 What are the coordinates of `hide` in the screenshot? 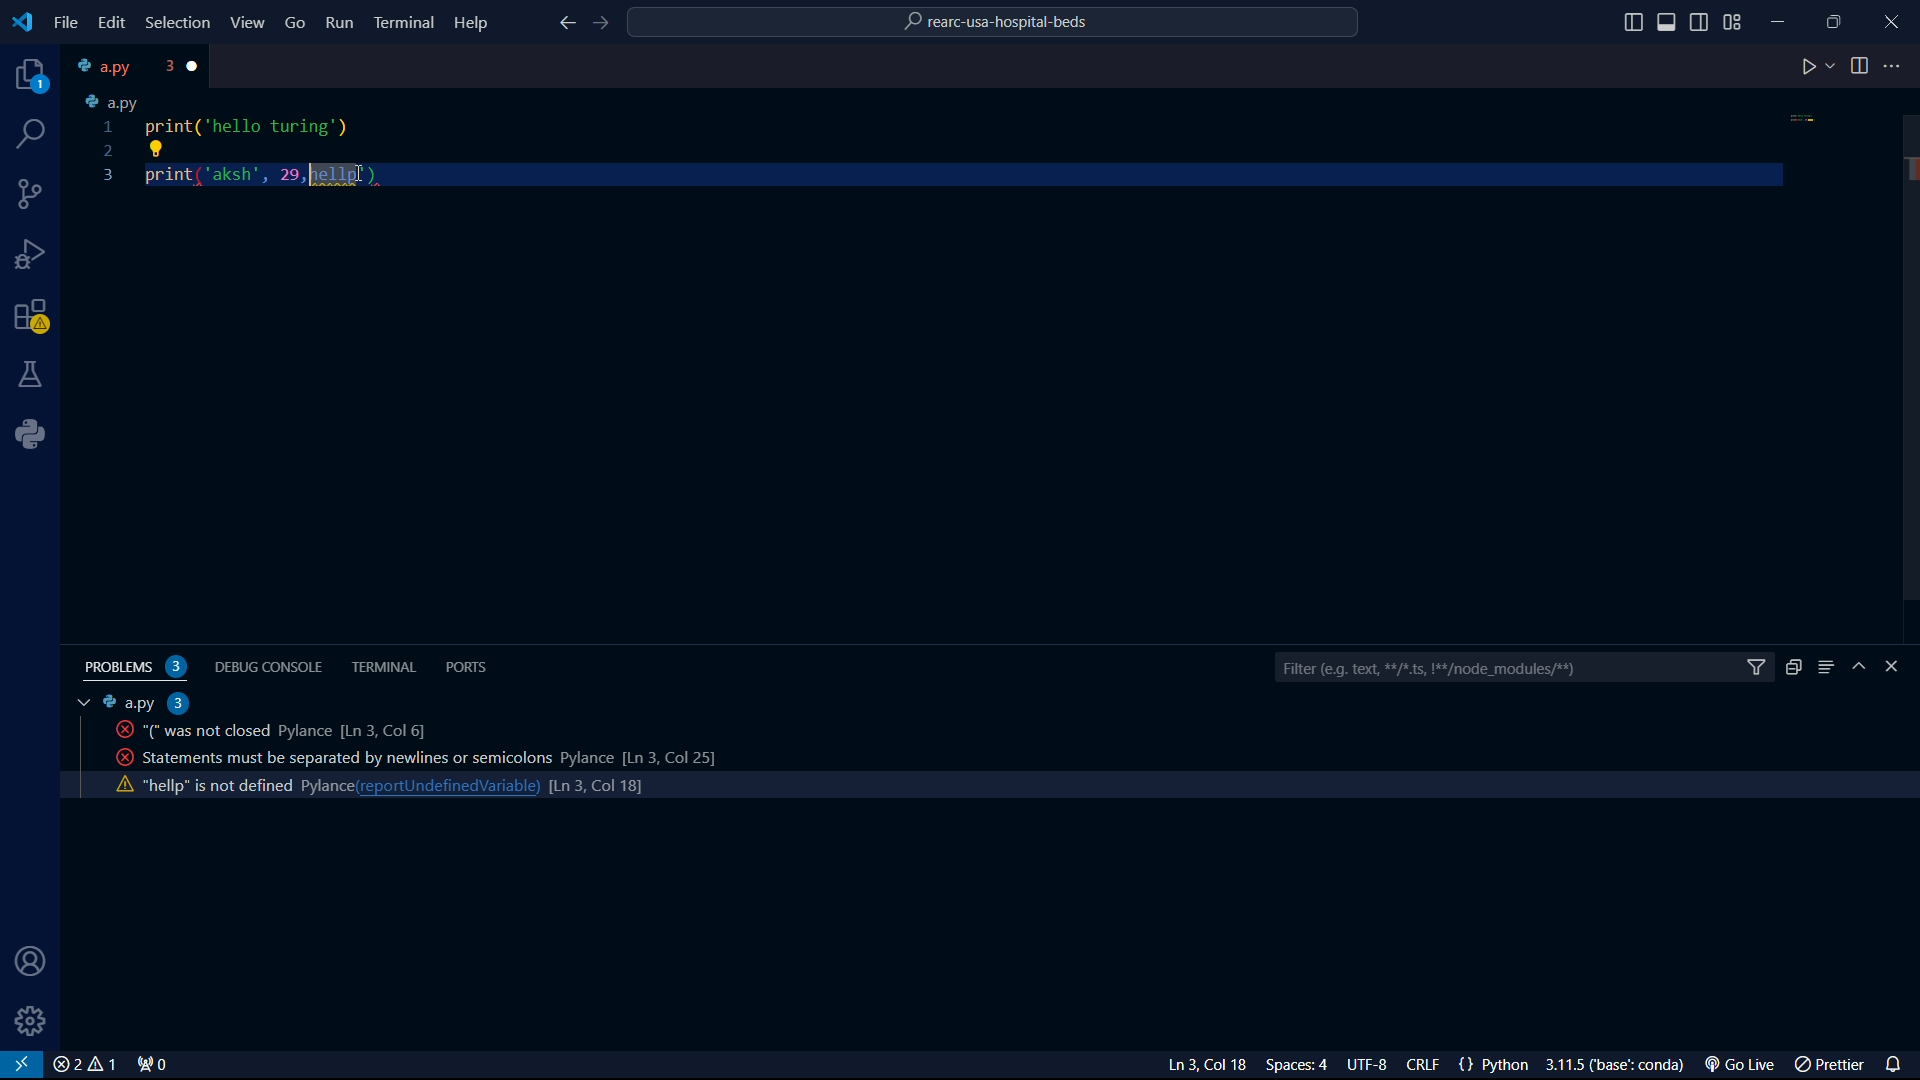 It's located at (1862, 668).